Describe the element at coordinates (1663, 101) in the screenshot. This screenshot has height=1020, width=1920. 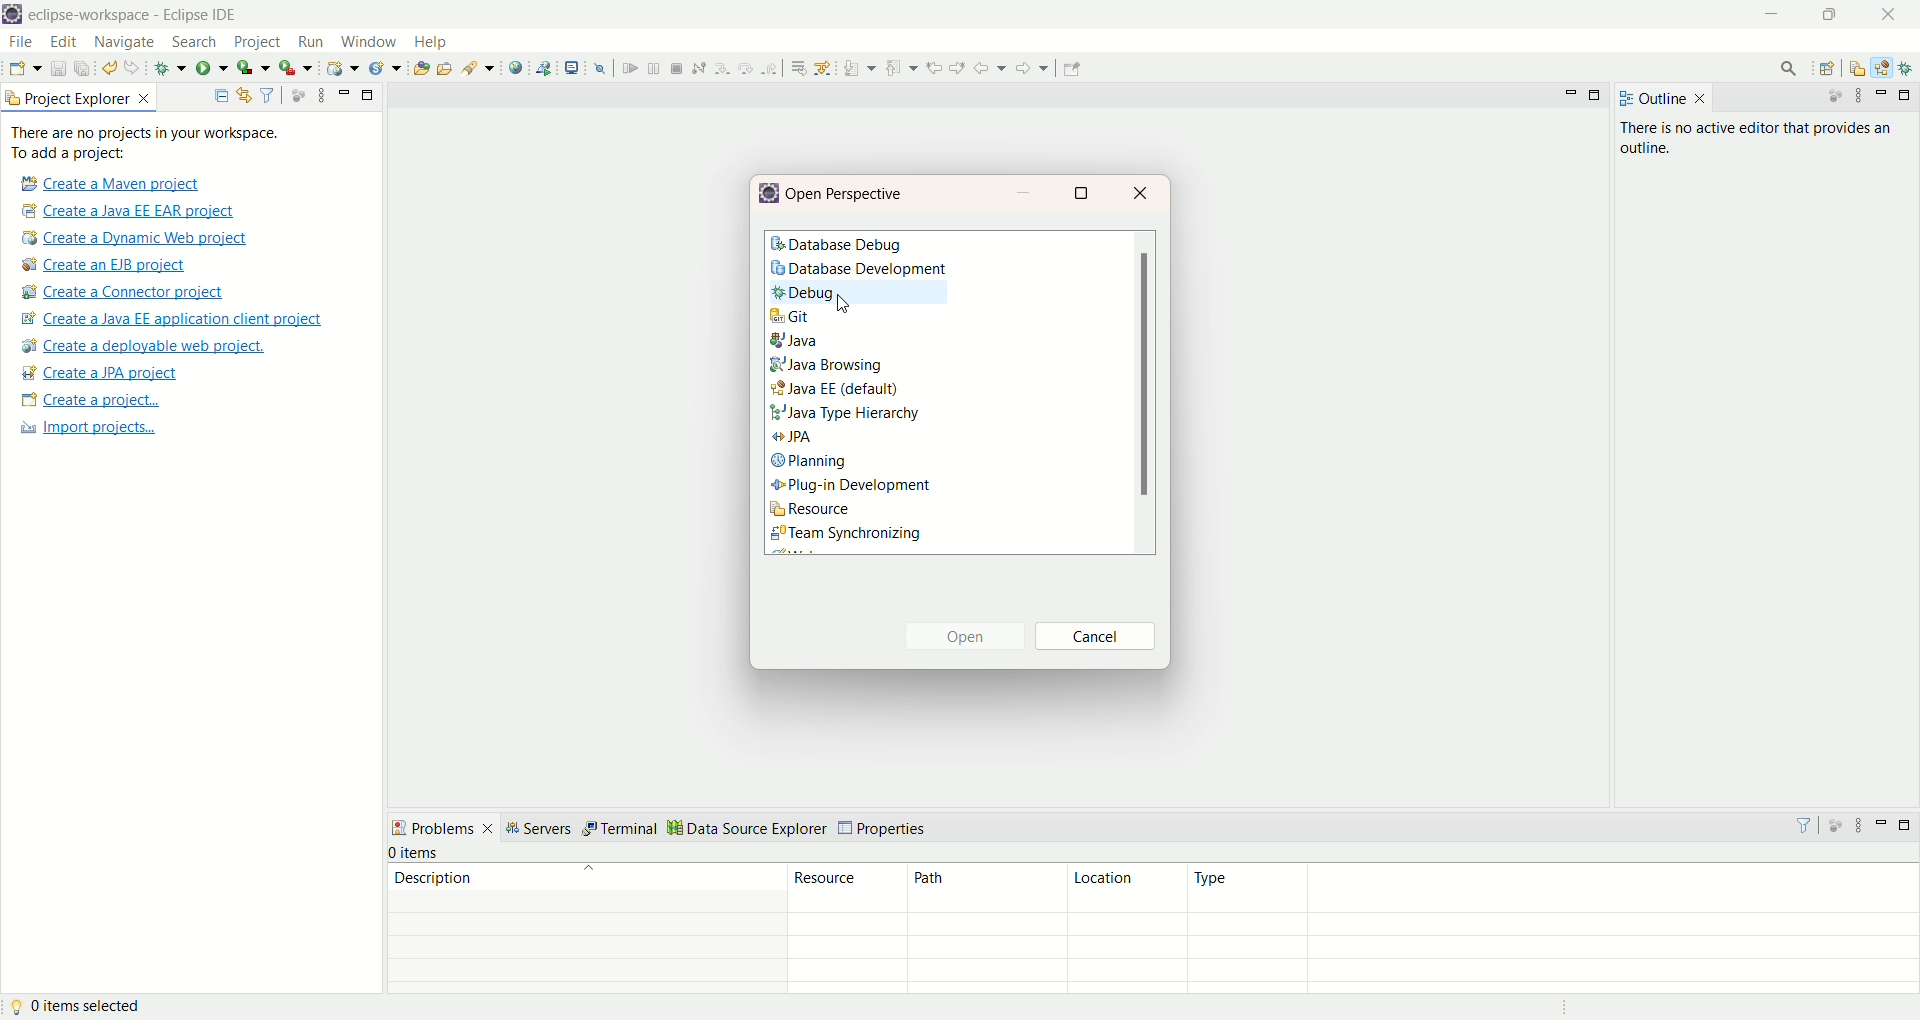
I see `outline` at that location.